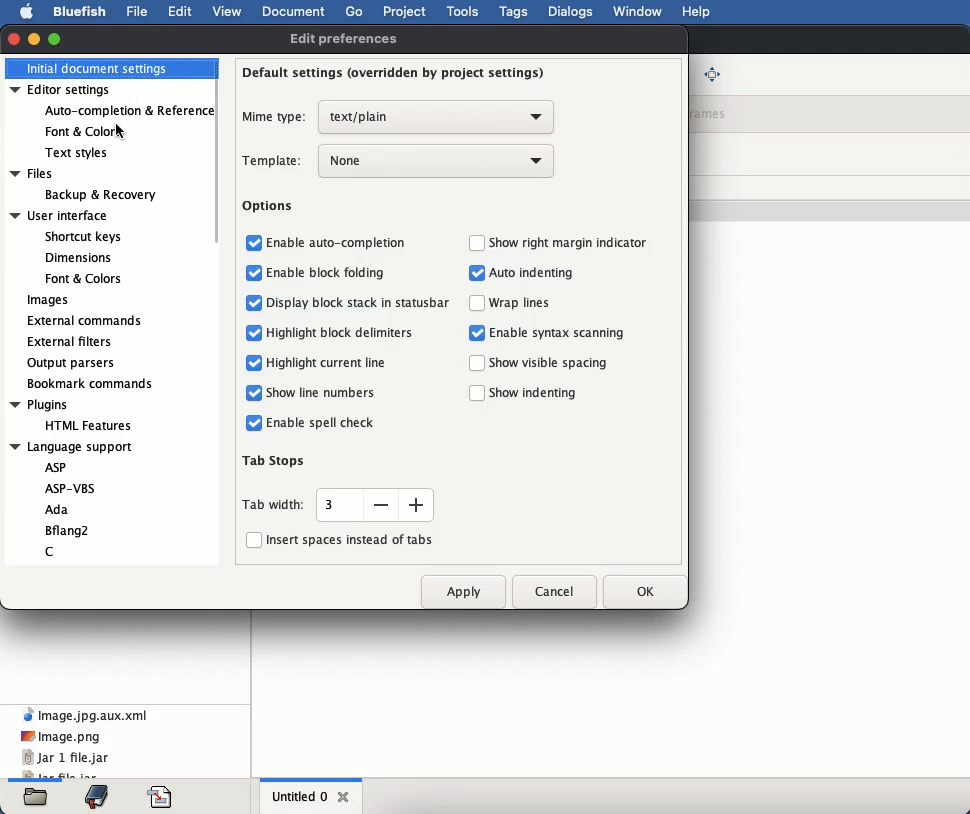 The width and height of the screenshot is (970, 814). Describe the element at coordinates (61, 736) in the screenshot. I see `image` at that location.